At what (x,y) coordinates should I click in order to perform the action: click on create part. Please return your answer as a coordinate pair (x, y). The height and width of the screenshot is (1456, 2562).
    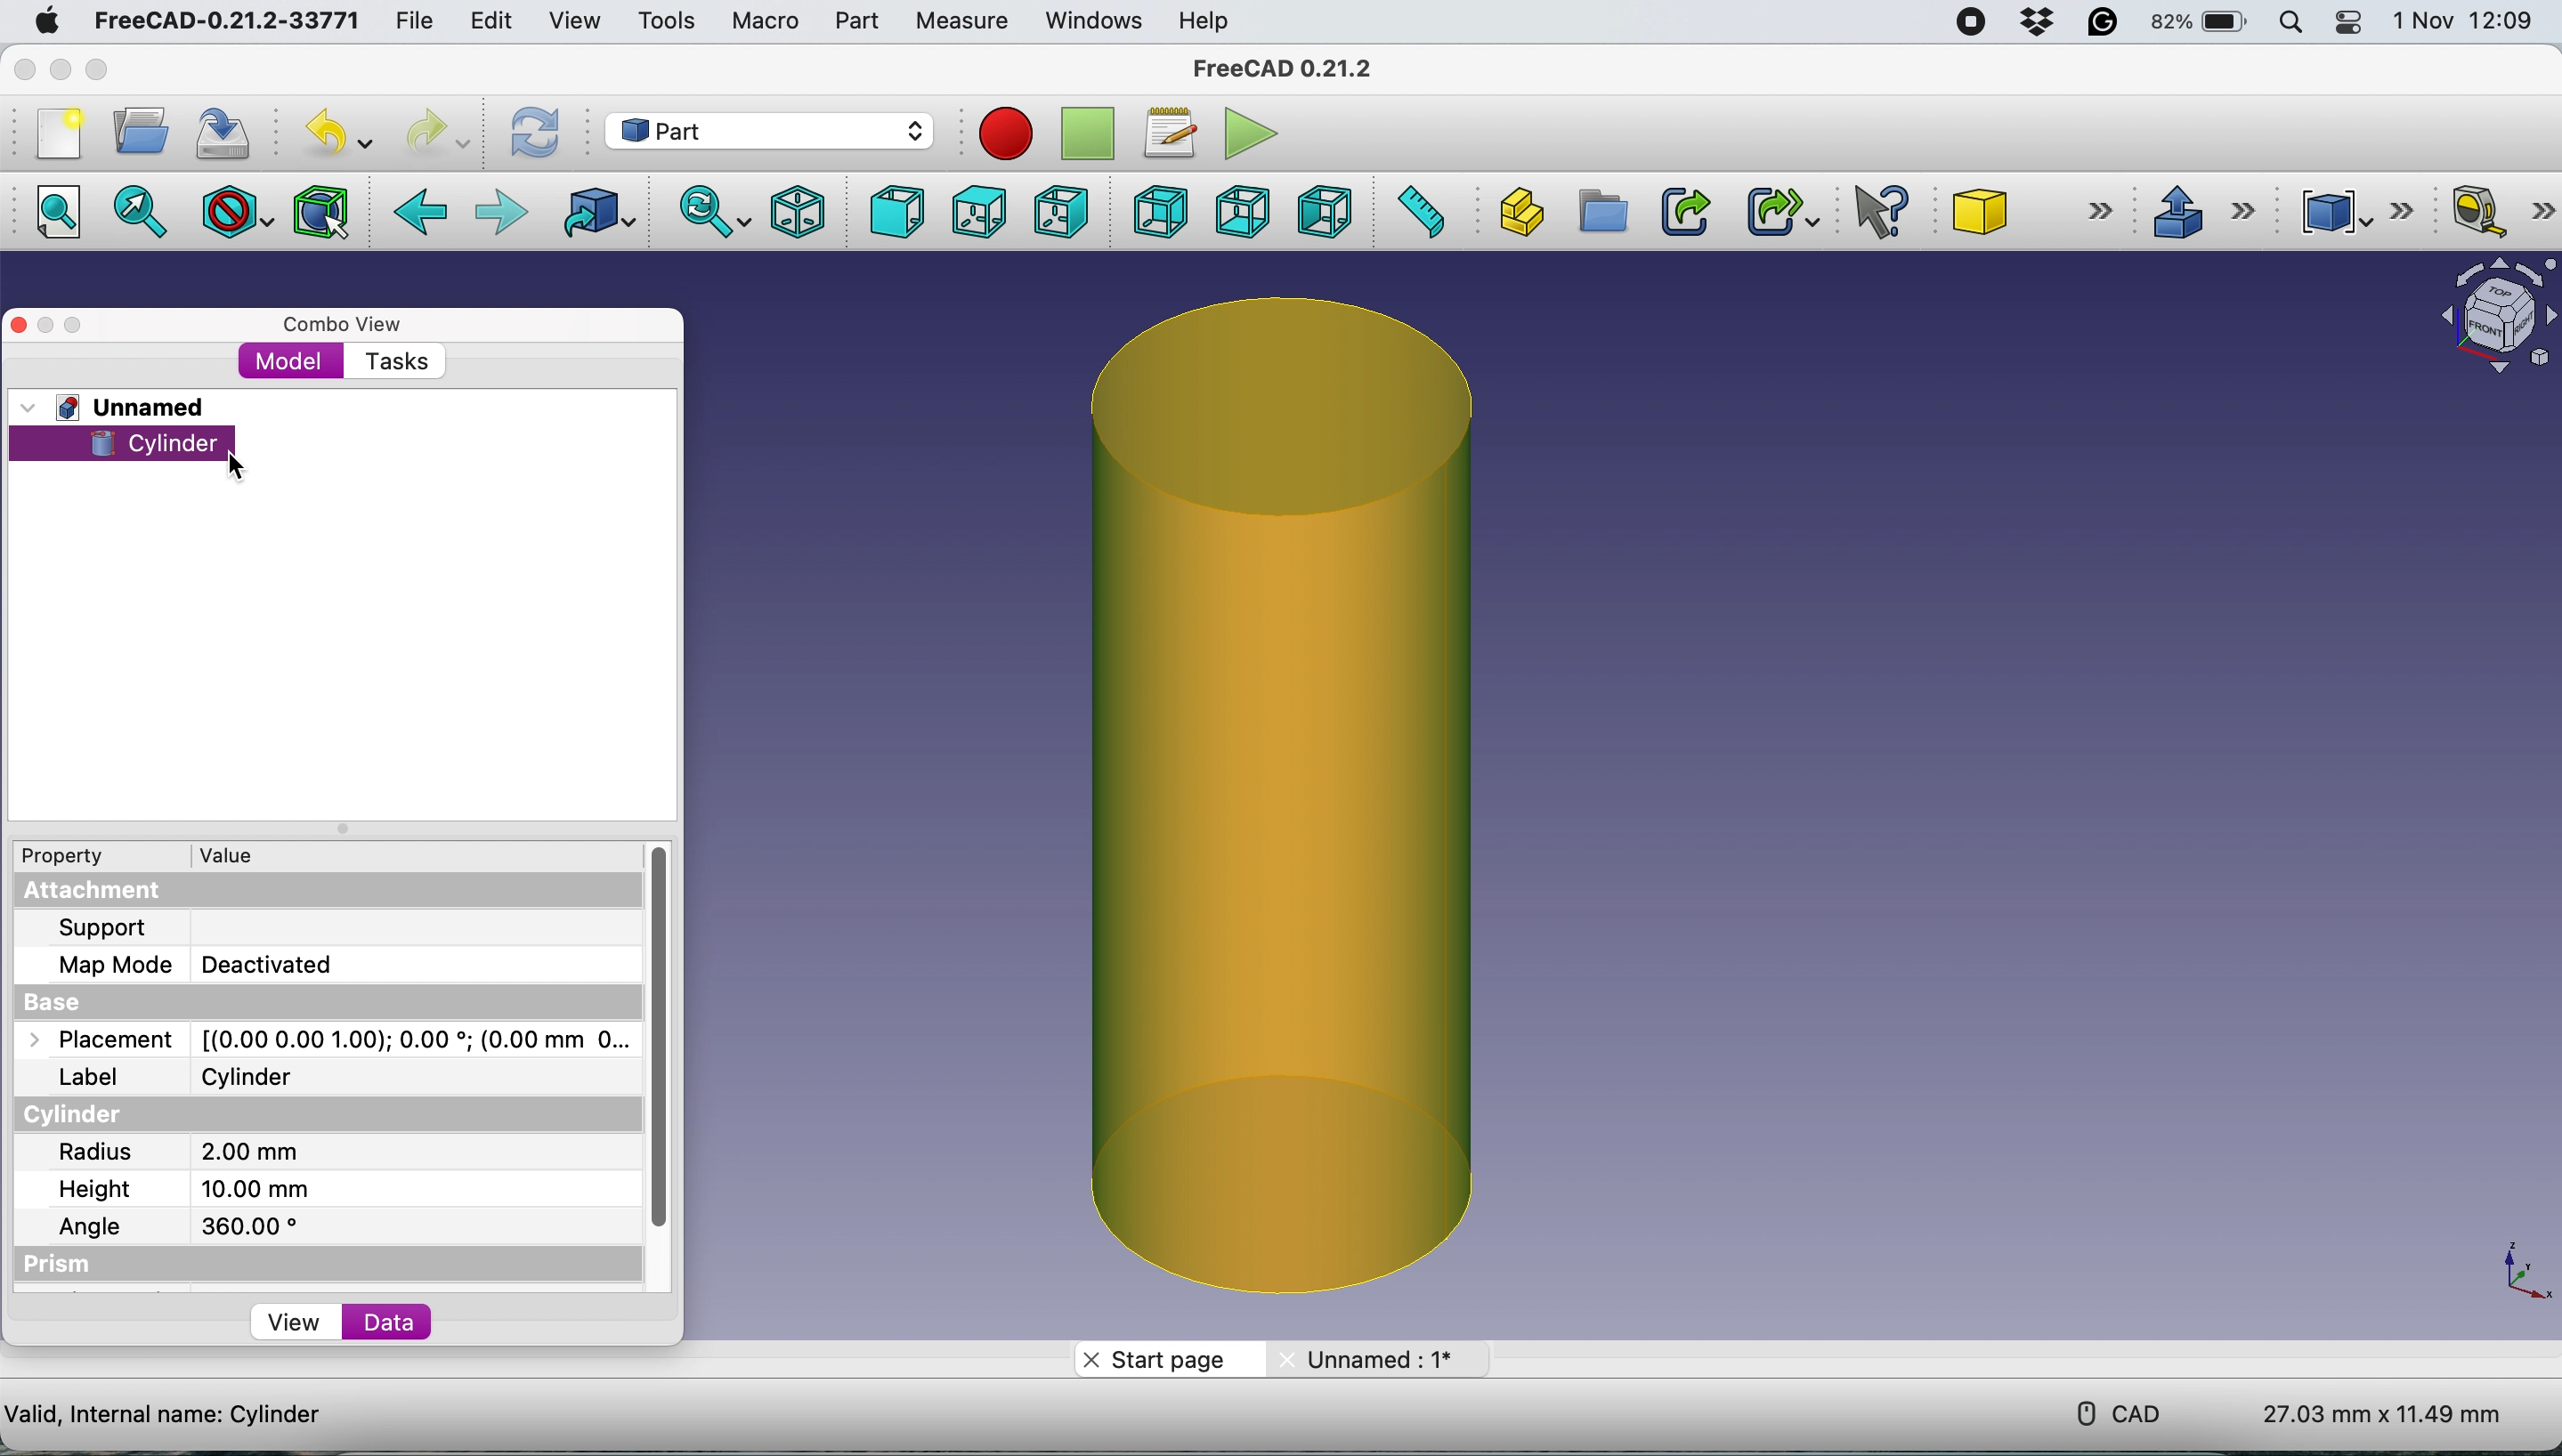
    Looking at the image, I should click on (1517, 211).